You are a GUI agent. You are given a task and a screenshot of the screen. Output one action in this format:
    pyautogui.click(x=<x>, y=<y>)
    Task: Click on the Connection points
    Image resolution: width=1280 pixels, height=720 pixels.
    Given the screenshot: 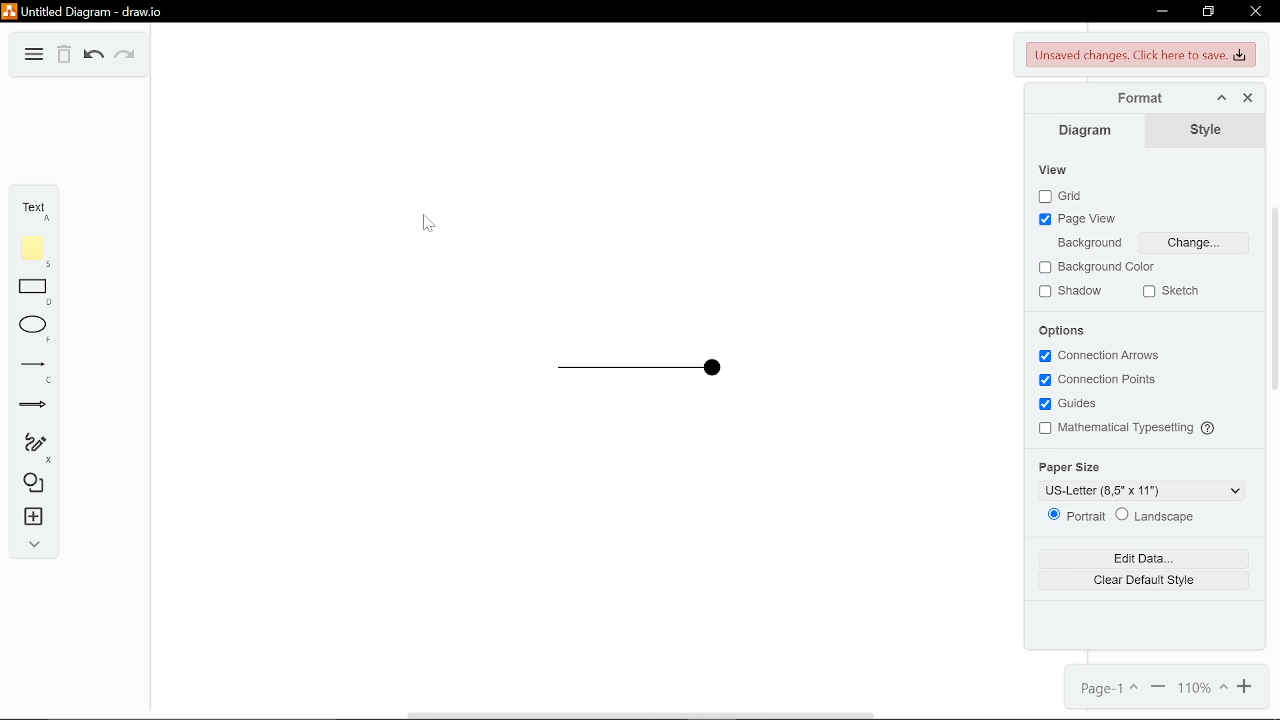 What is the action you would take?
    pyautogui.click(x=1102, y=381)
    